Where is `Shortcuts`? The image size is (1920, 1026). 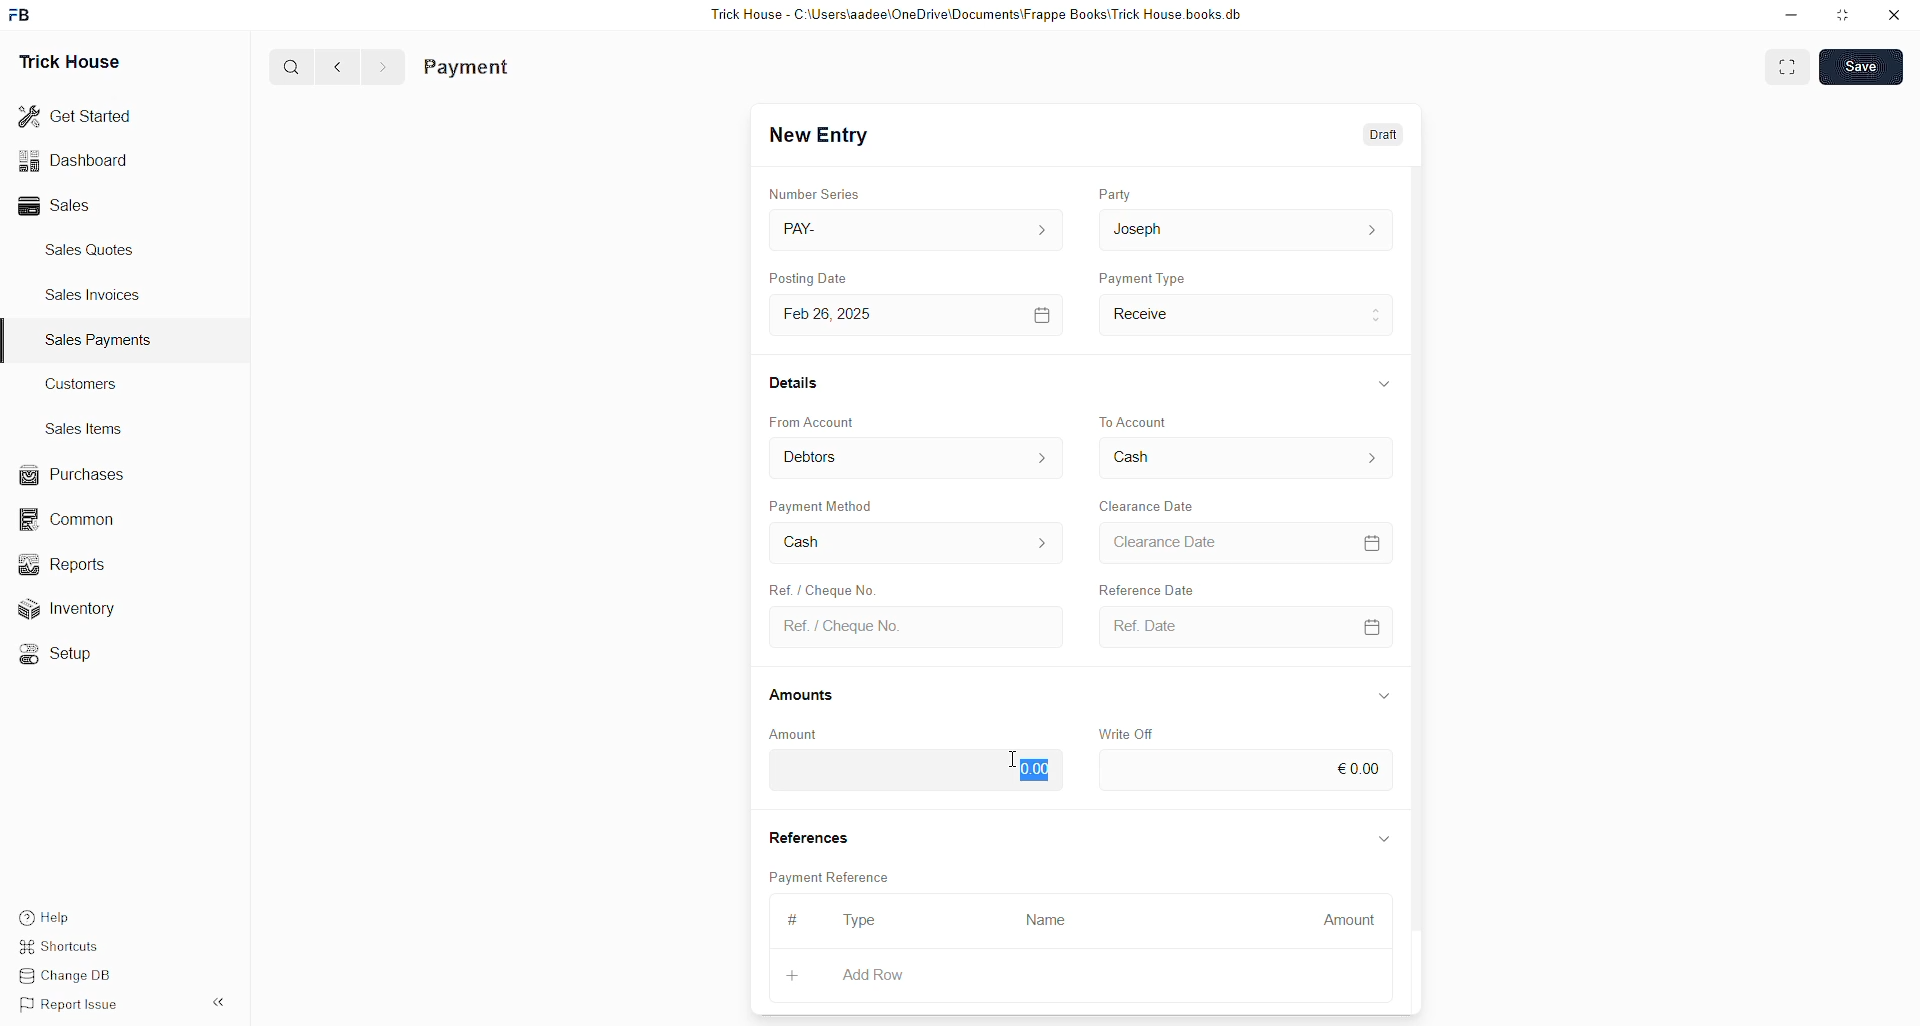 Shortcuts is located at coordinates (67, 943).